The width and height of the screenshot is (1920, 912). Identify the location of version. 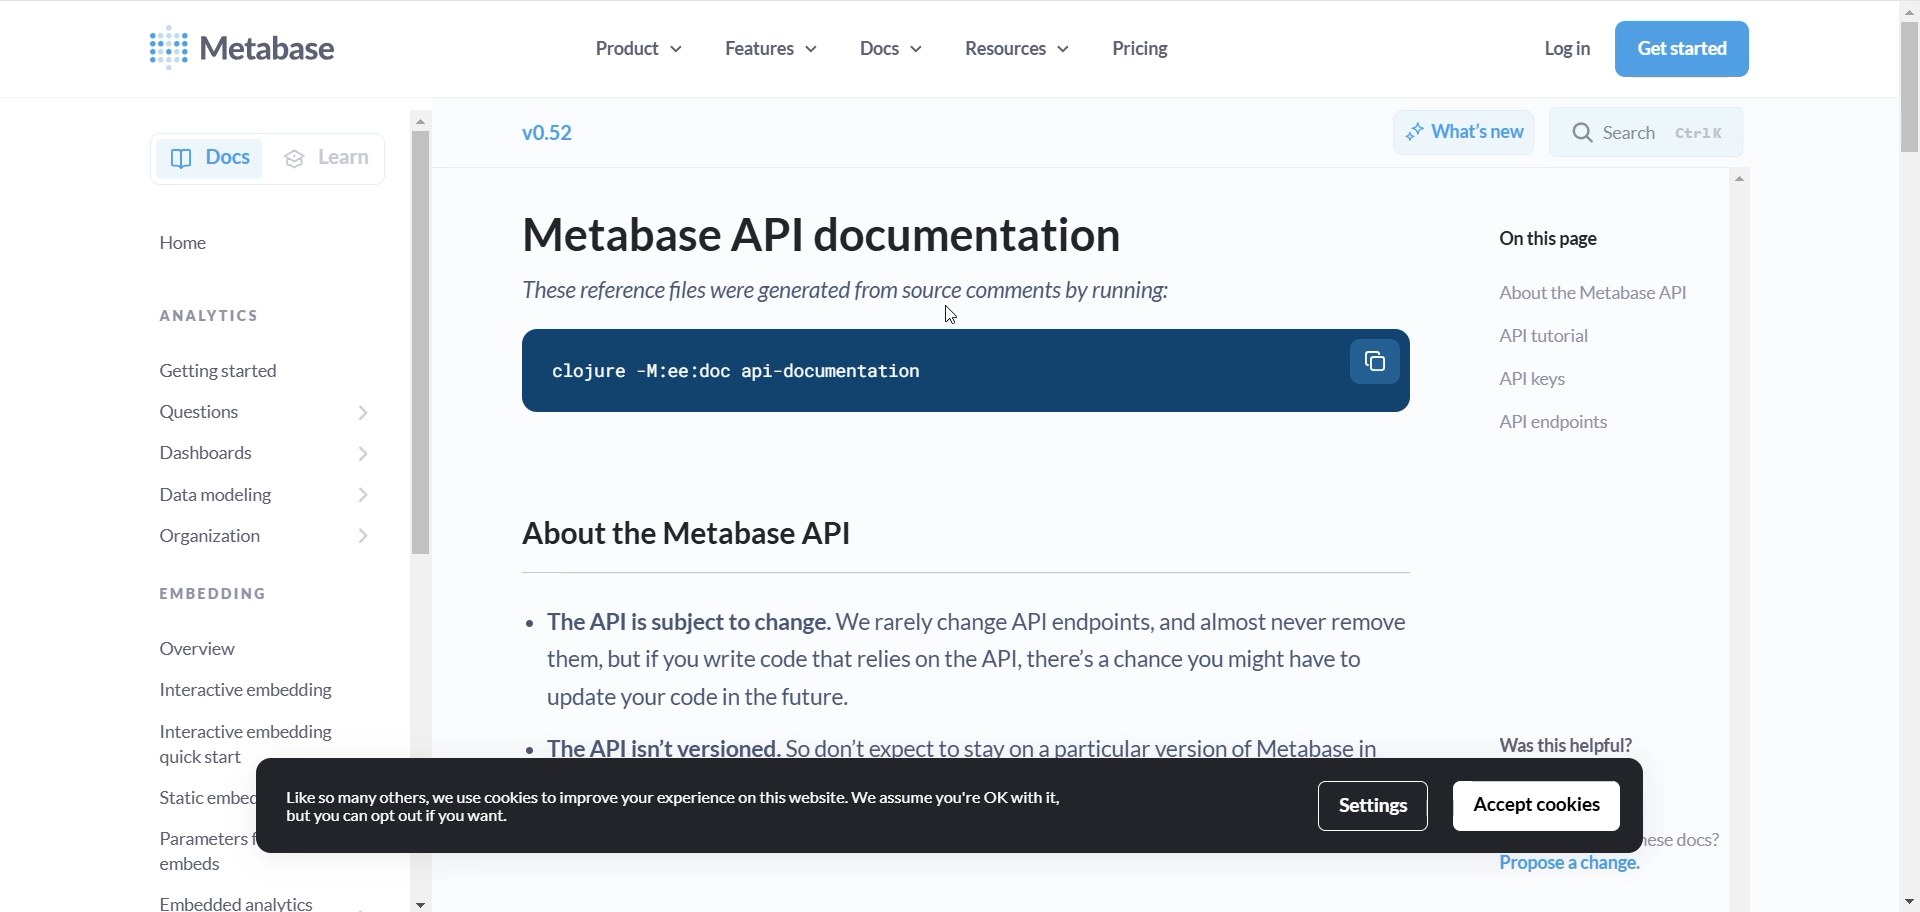
(553, 132).